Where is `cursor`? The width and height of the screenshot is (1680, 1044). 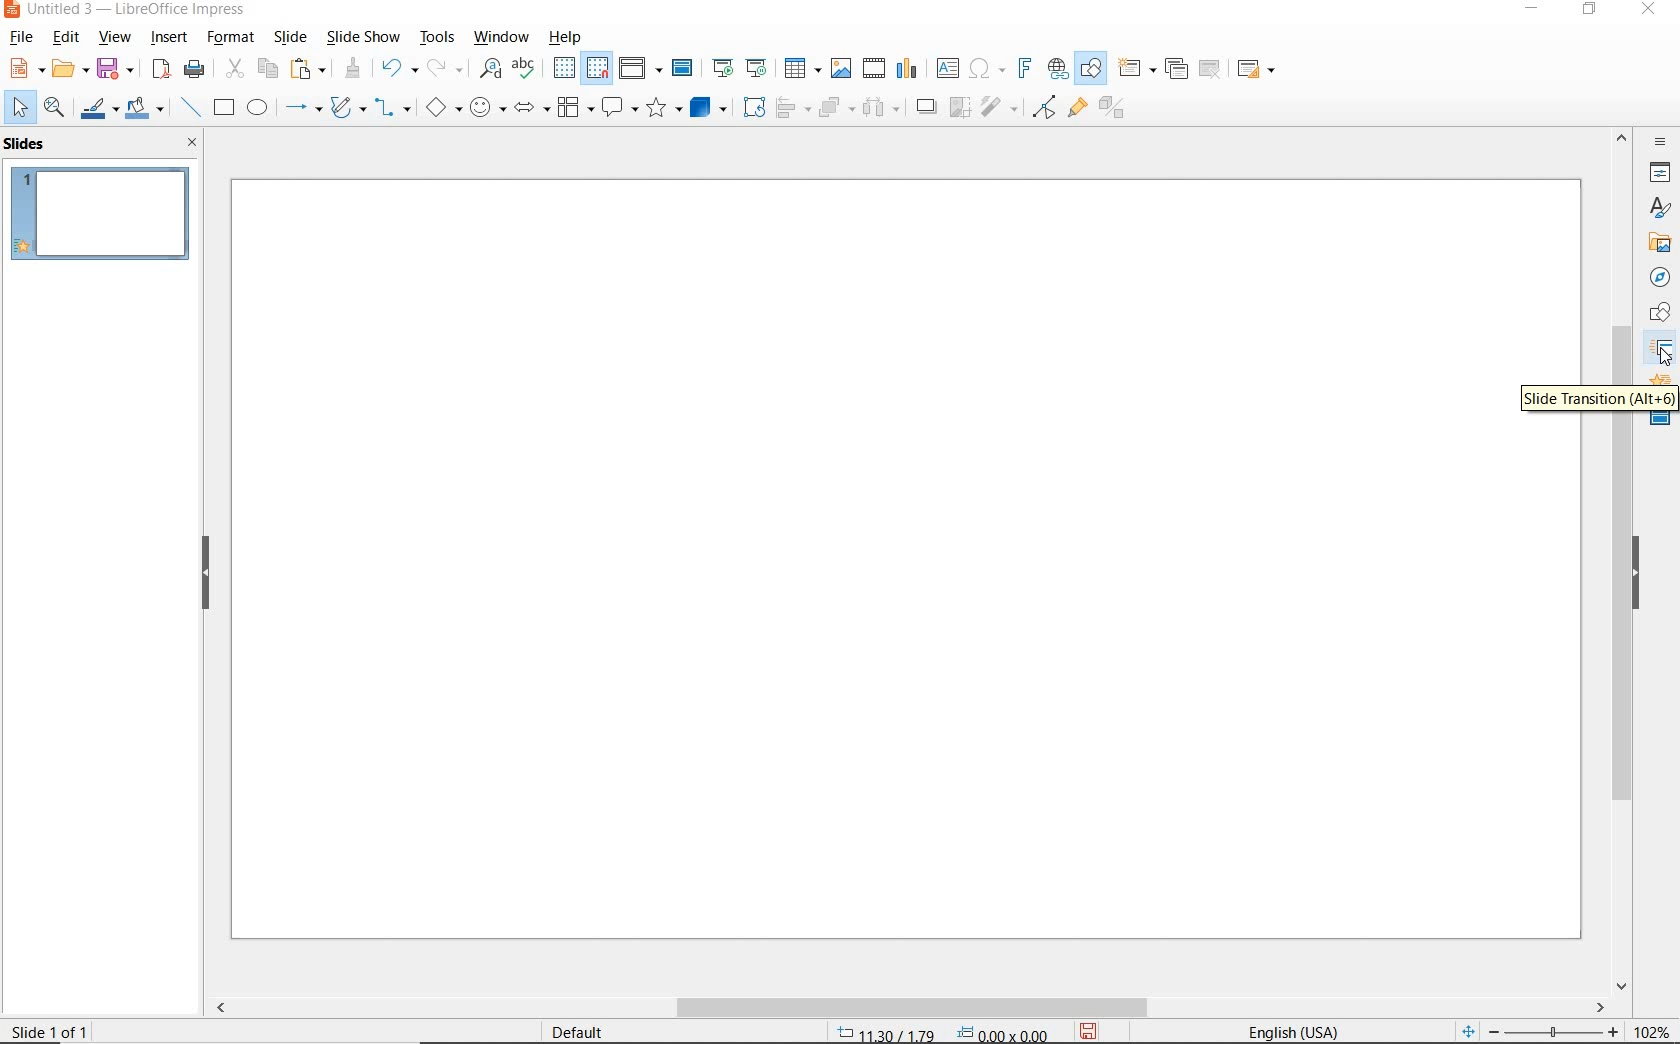 cursor is located at coordinates (1665, 359).